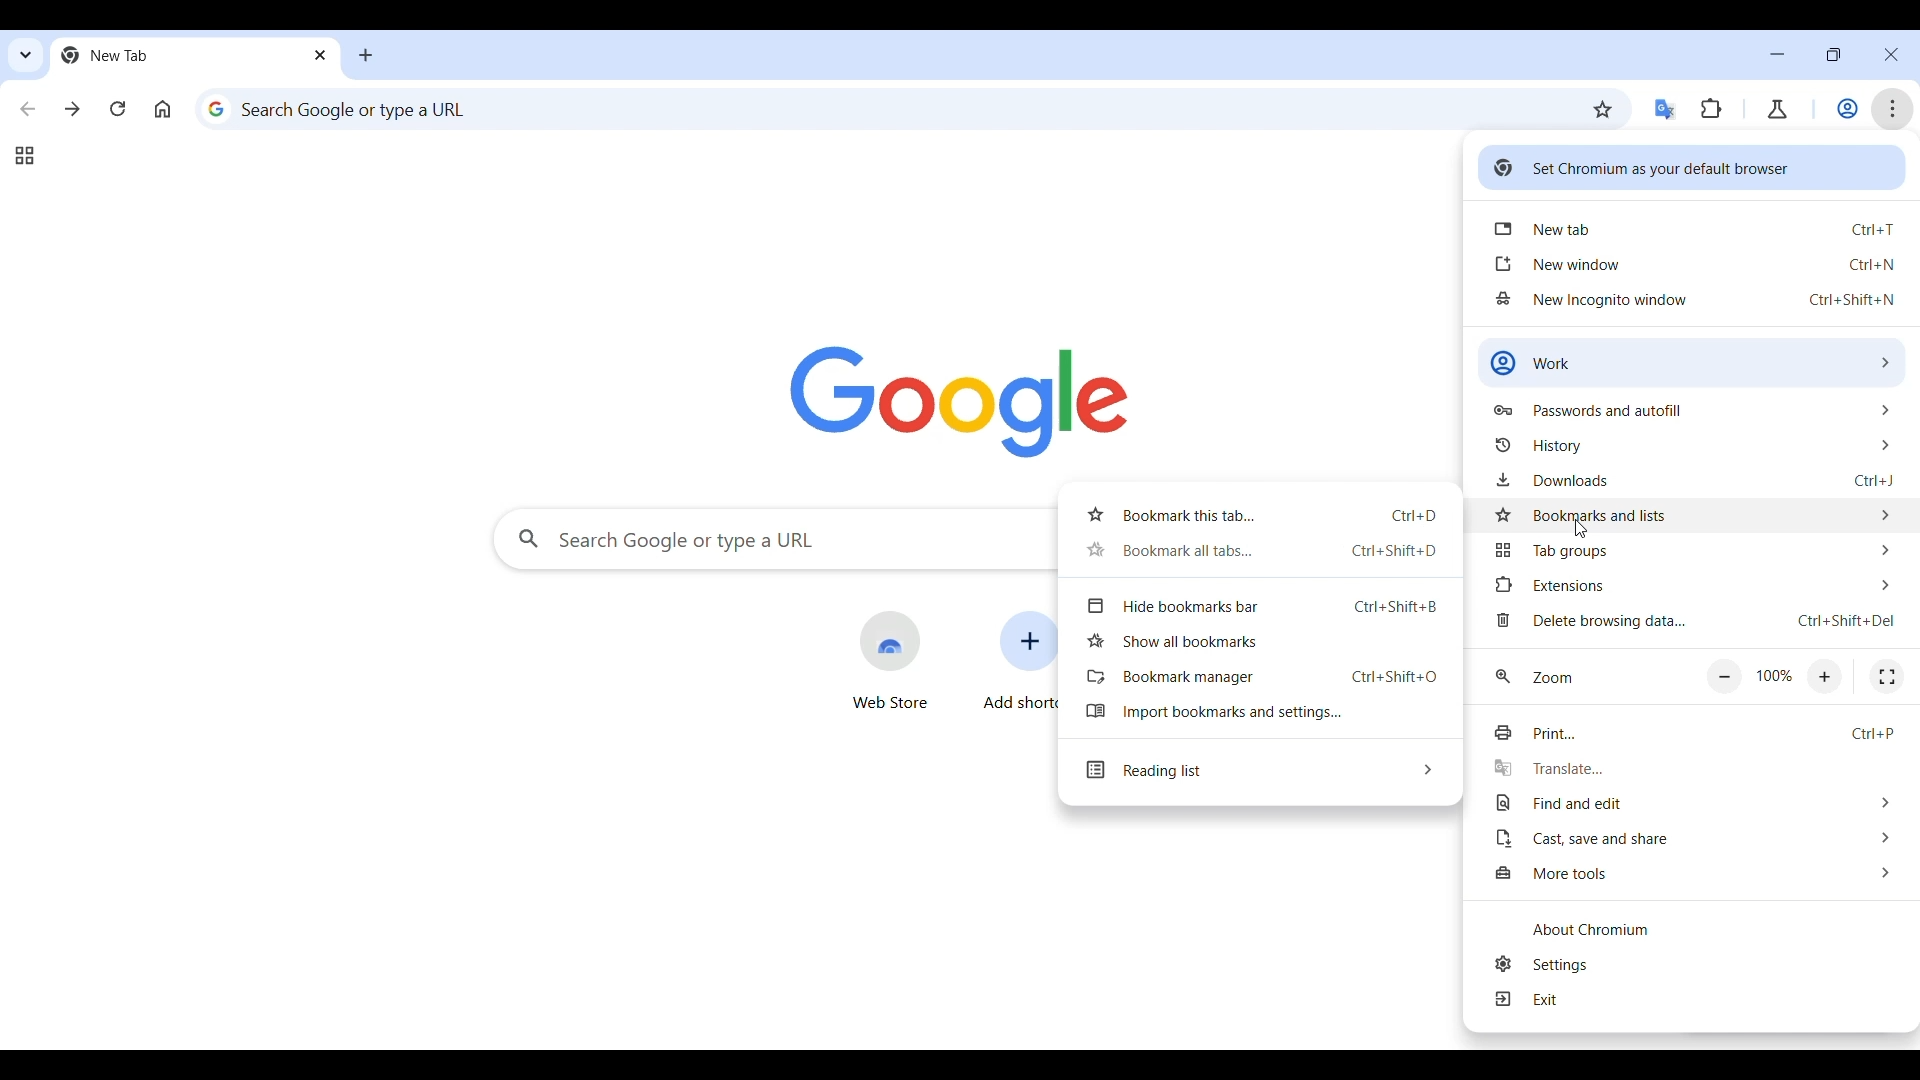  I want to click on Cast, save and share, so click(1694, 838).